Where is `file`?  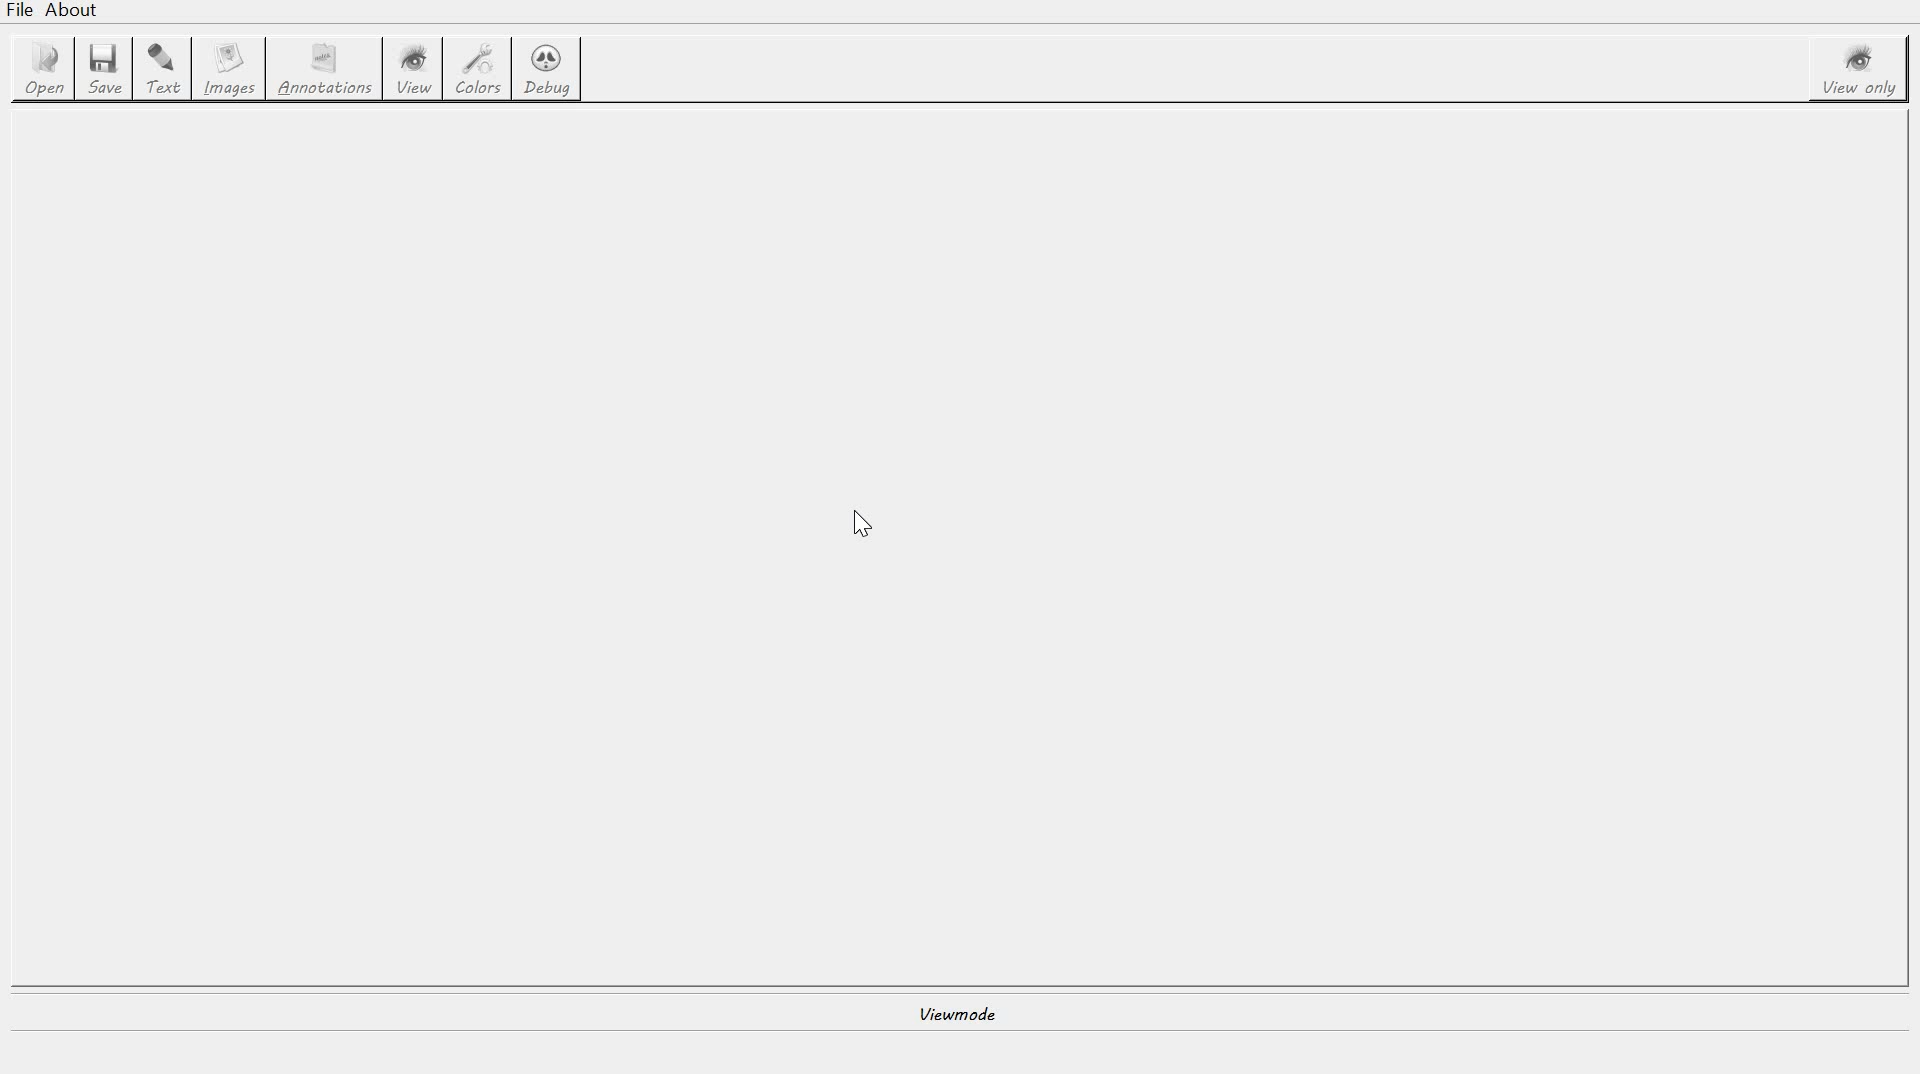 file is located at coordinates (22, 11).